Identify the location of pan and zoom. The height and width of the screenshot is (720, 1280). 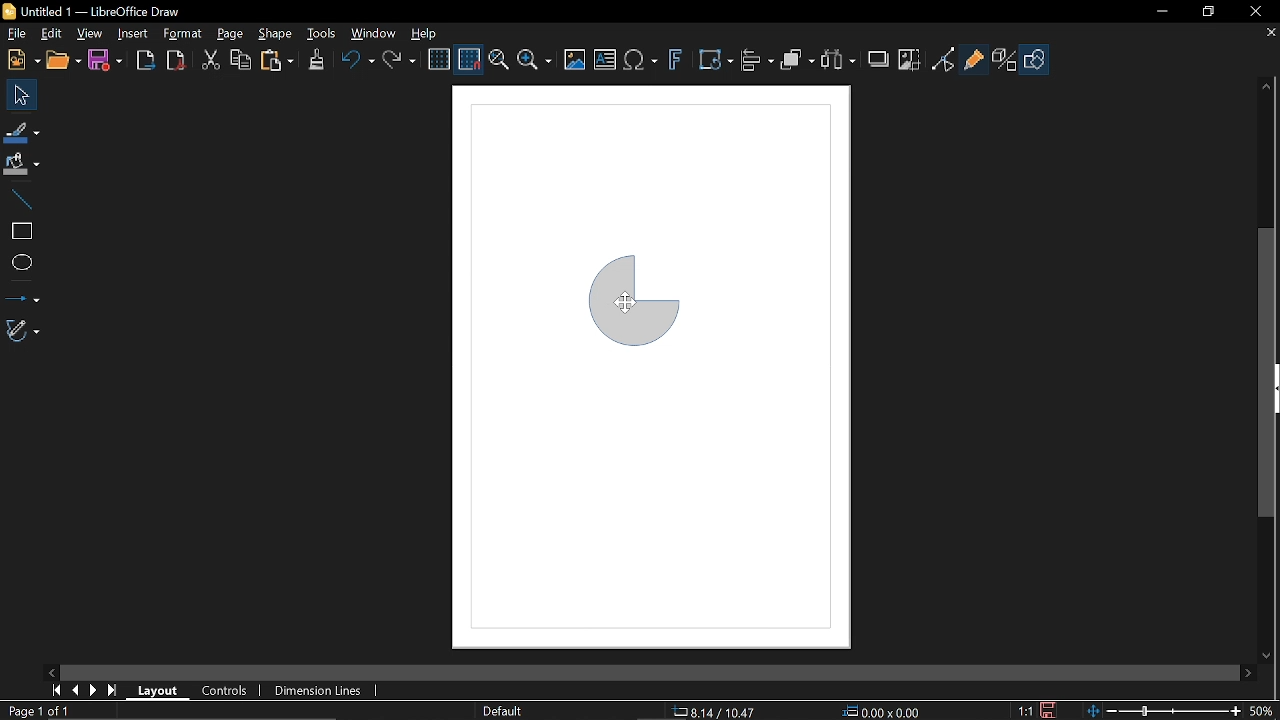
(498, 61).